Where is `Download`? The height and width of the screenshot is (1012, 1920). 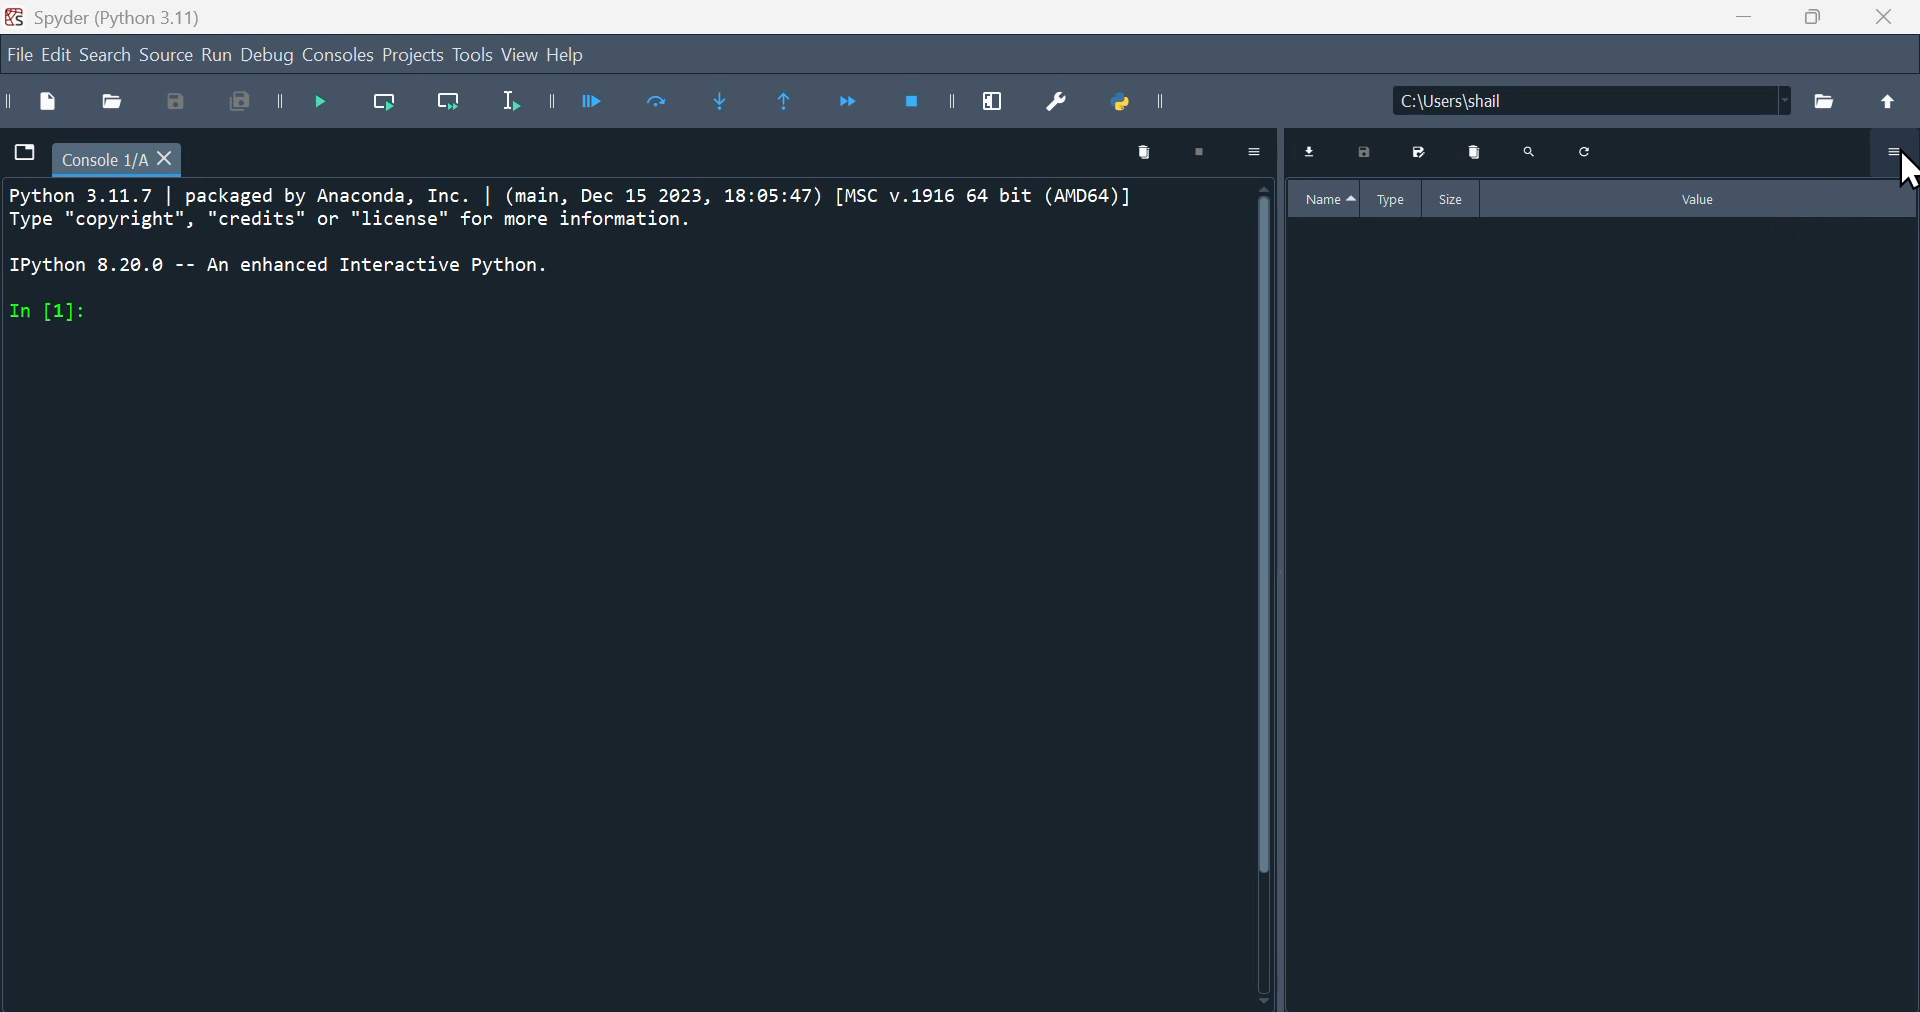
Download is located at coordinates (1313, 154).